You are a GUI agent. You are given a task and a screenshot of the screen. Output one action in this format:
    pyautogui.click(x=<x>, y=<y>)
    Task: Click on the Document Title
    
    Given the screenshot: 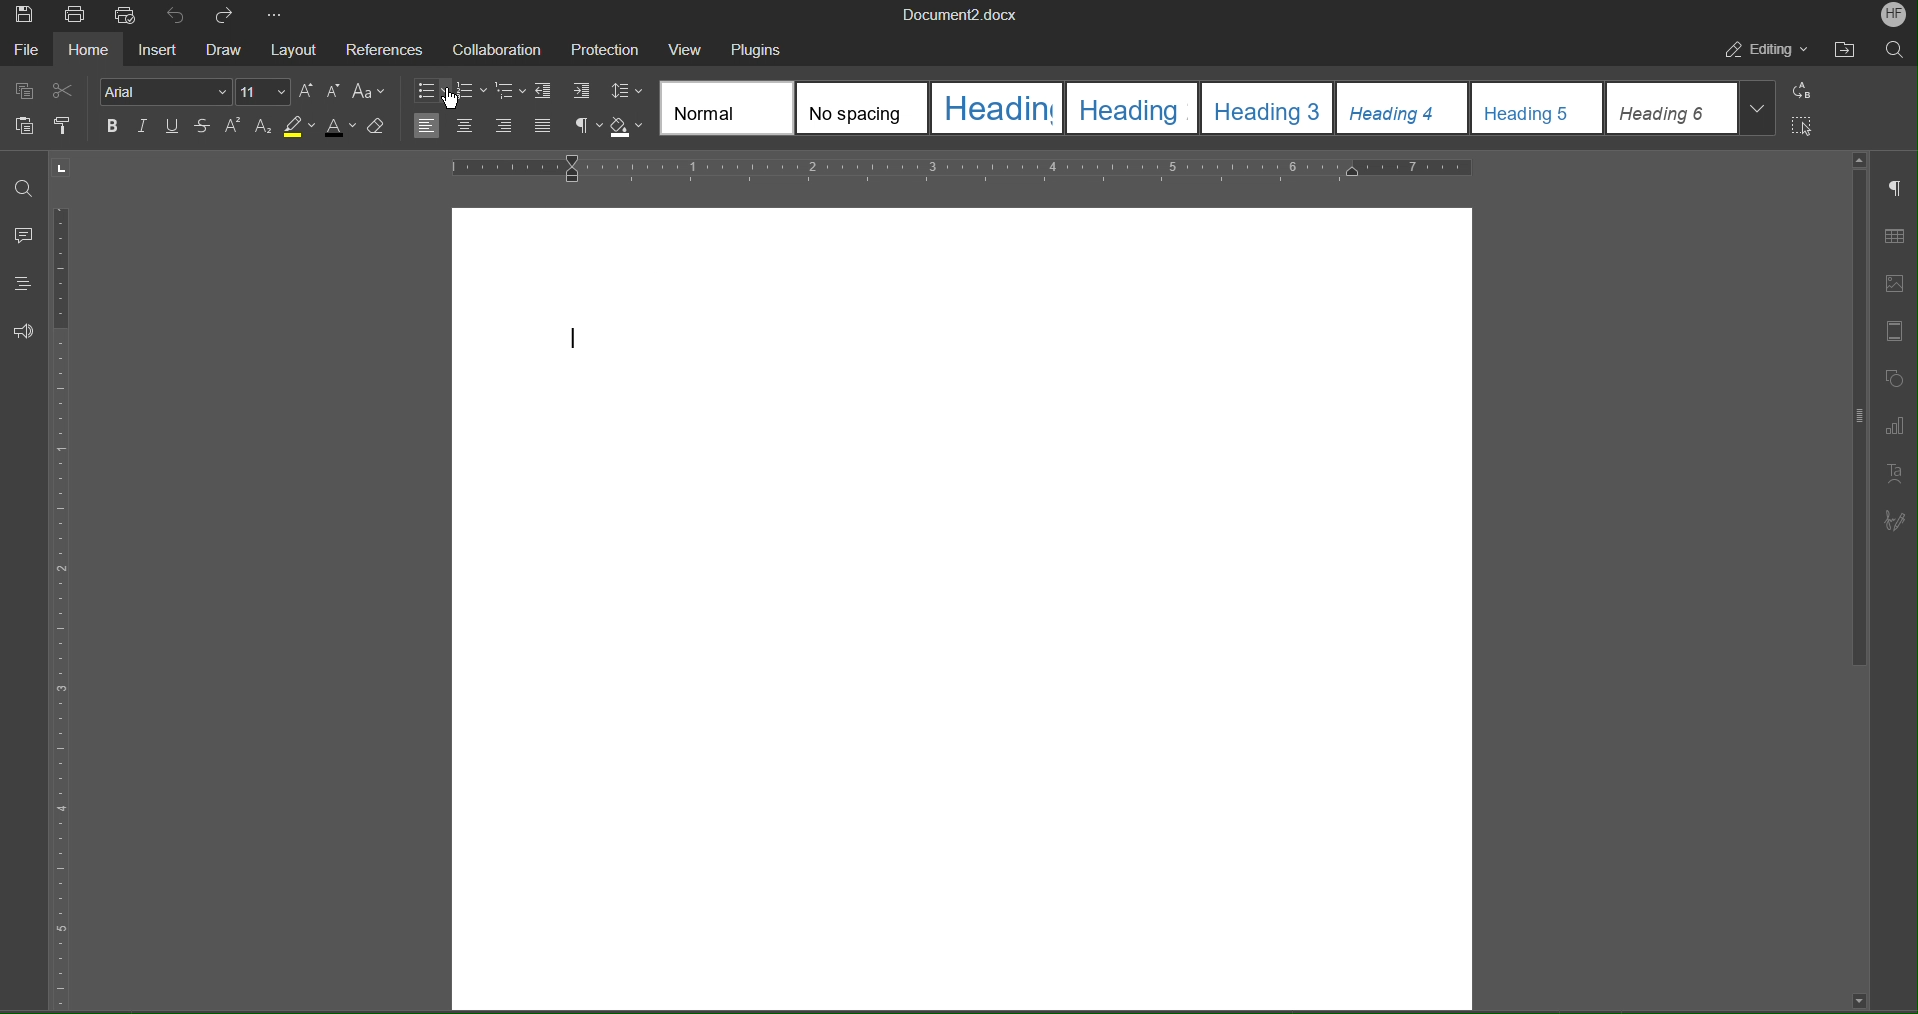 What is the action you would take?
    pyautogui.click(x=963, y=14)
    